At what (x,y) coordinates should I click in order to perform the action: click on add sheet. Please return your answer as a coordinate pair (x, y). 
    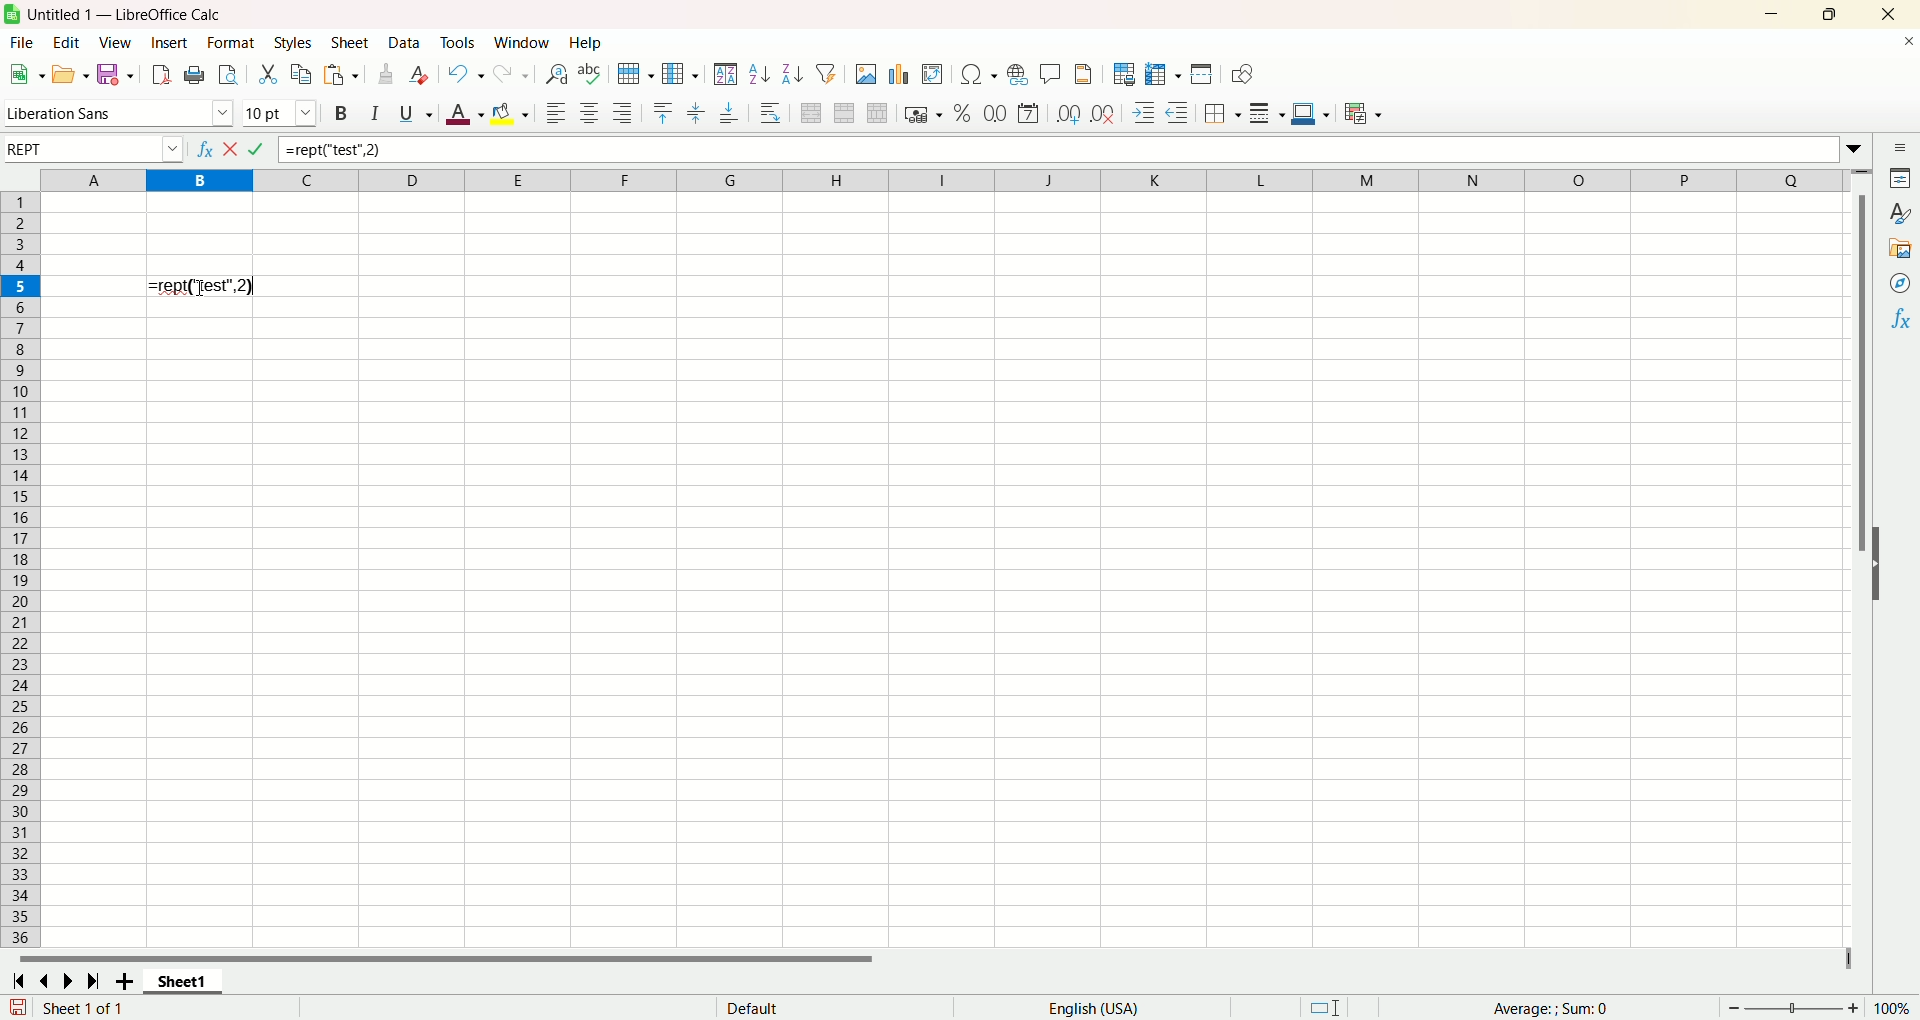
    Looking at the image, I should click on (127, 981).